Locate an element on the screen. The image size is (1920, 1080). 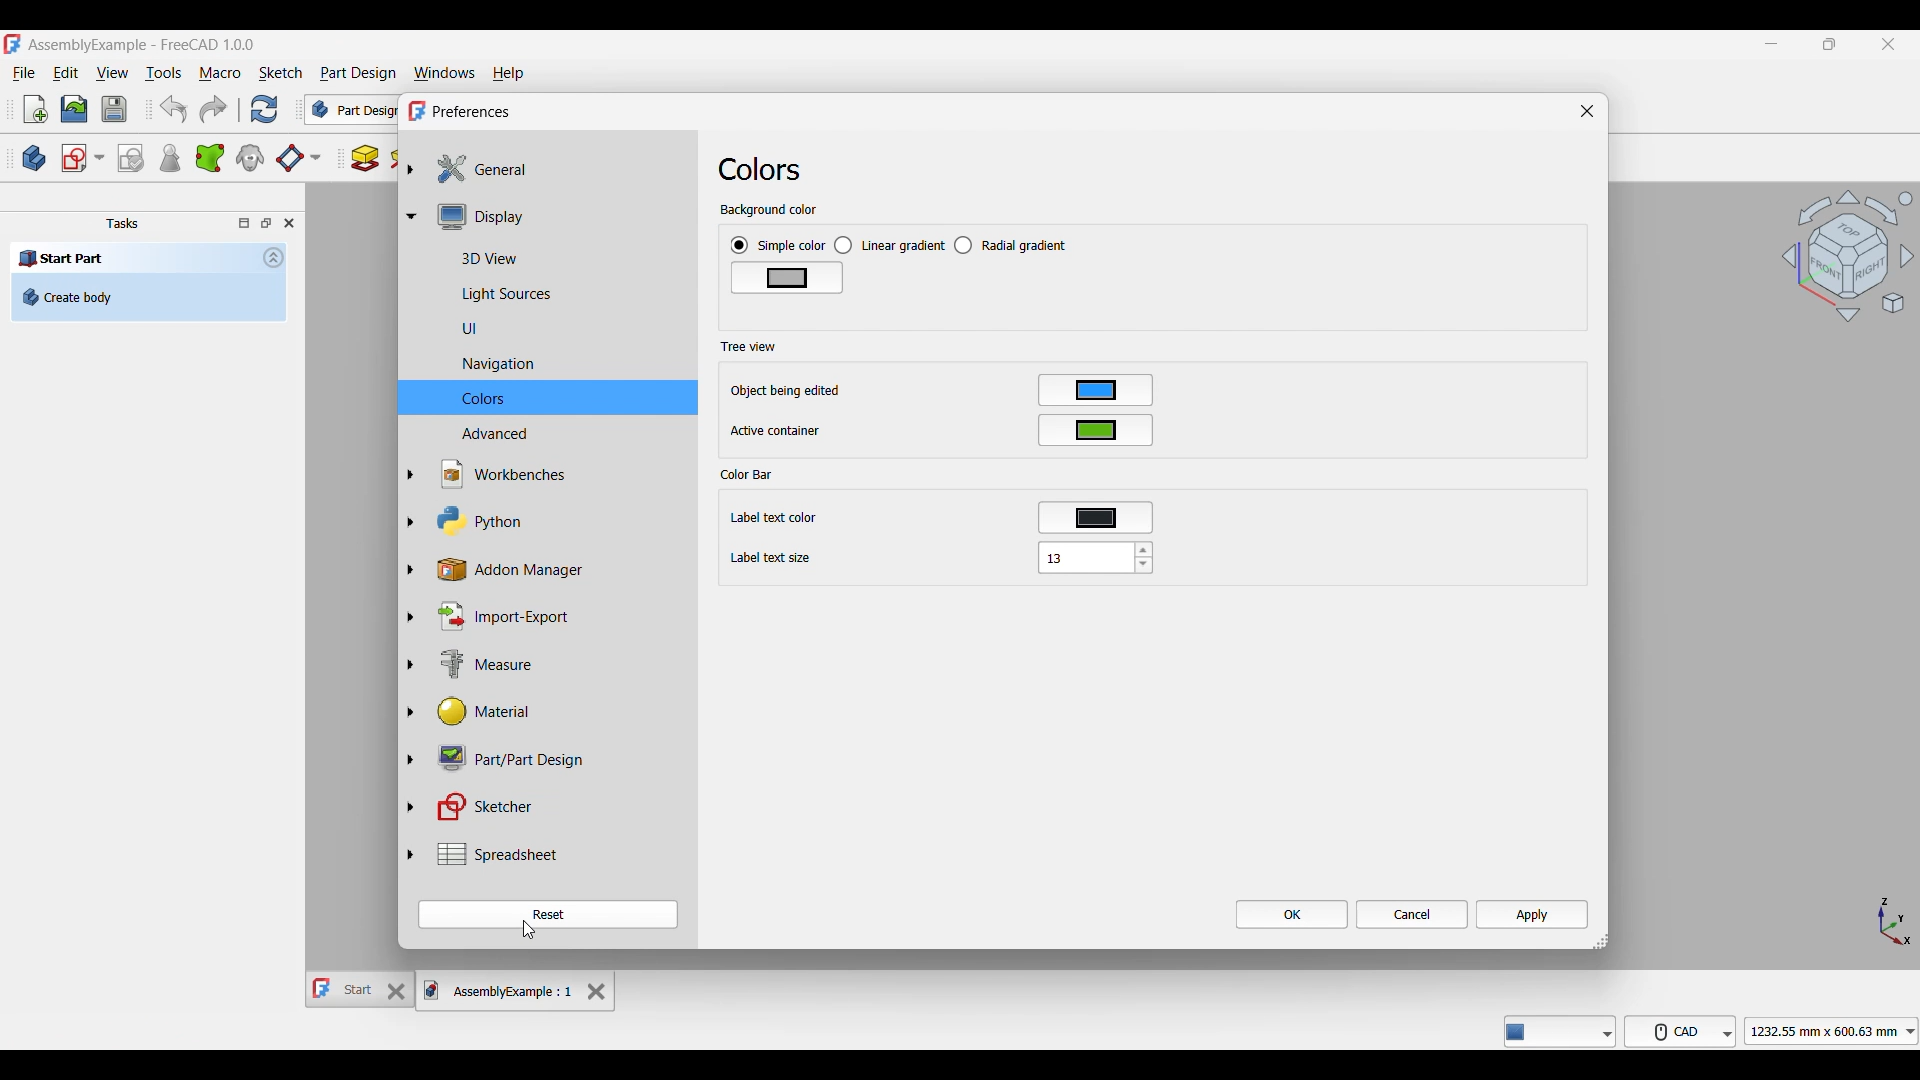
Create body is located at coordinates (34, 158).